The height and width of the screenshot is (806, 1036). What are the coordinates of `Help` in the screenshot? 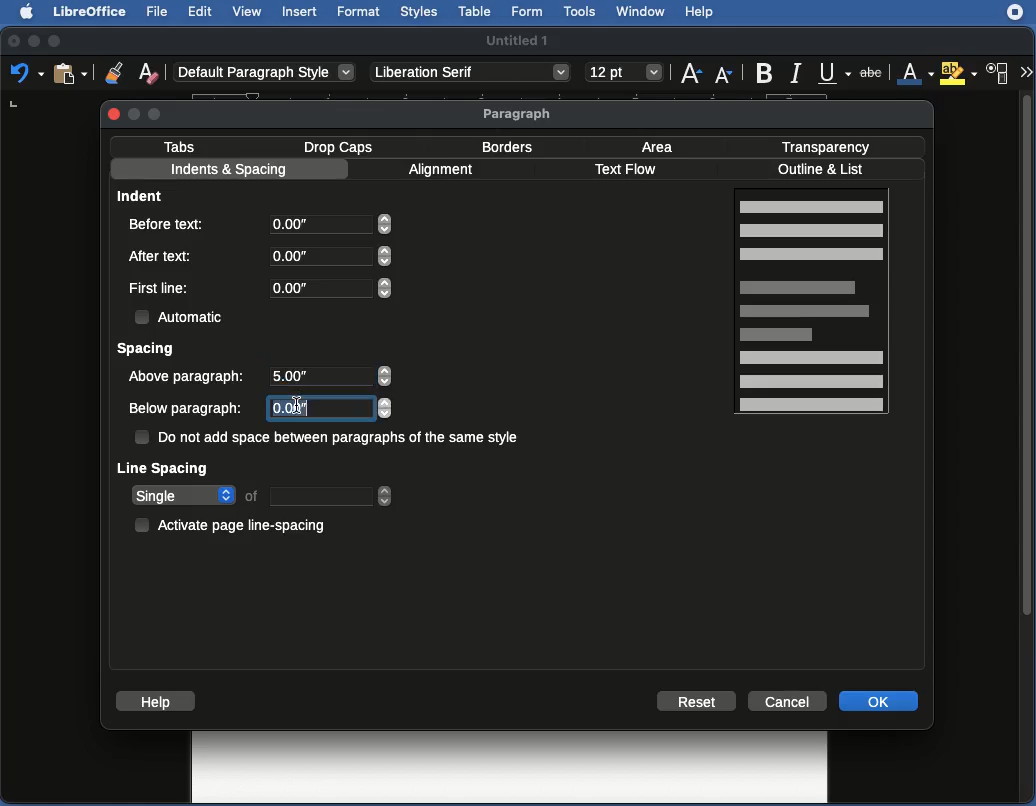 It's located at (700, 13).